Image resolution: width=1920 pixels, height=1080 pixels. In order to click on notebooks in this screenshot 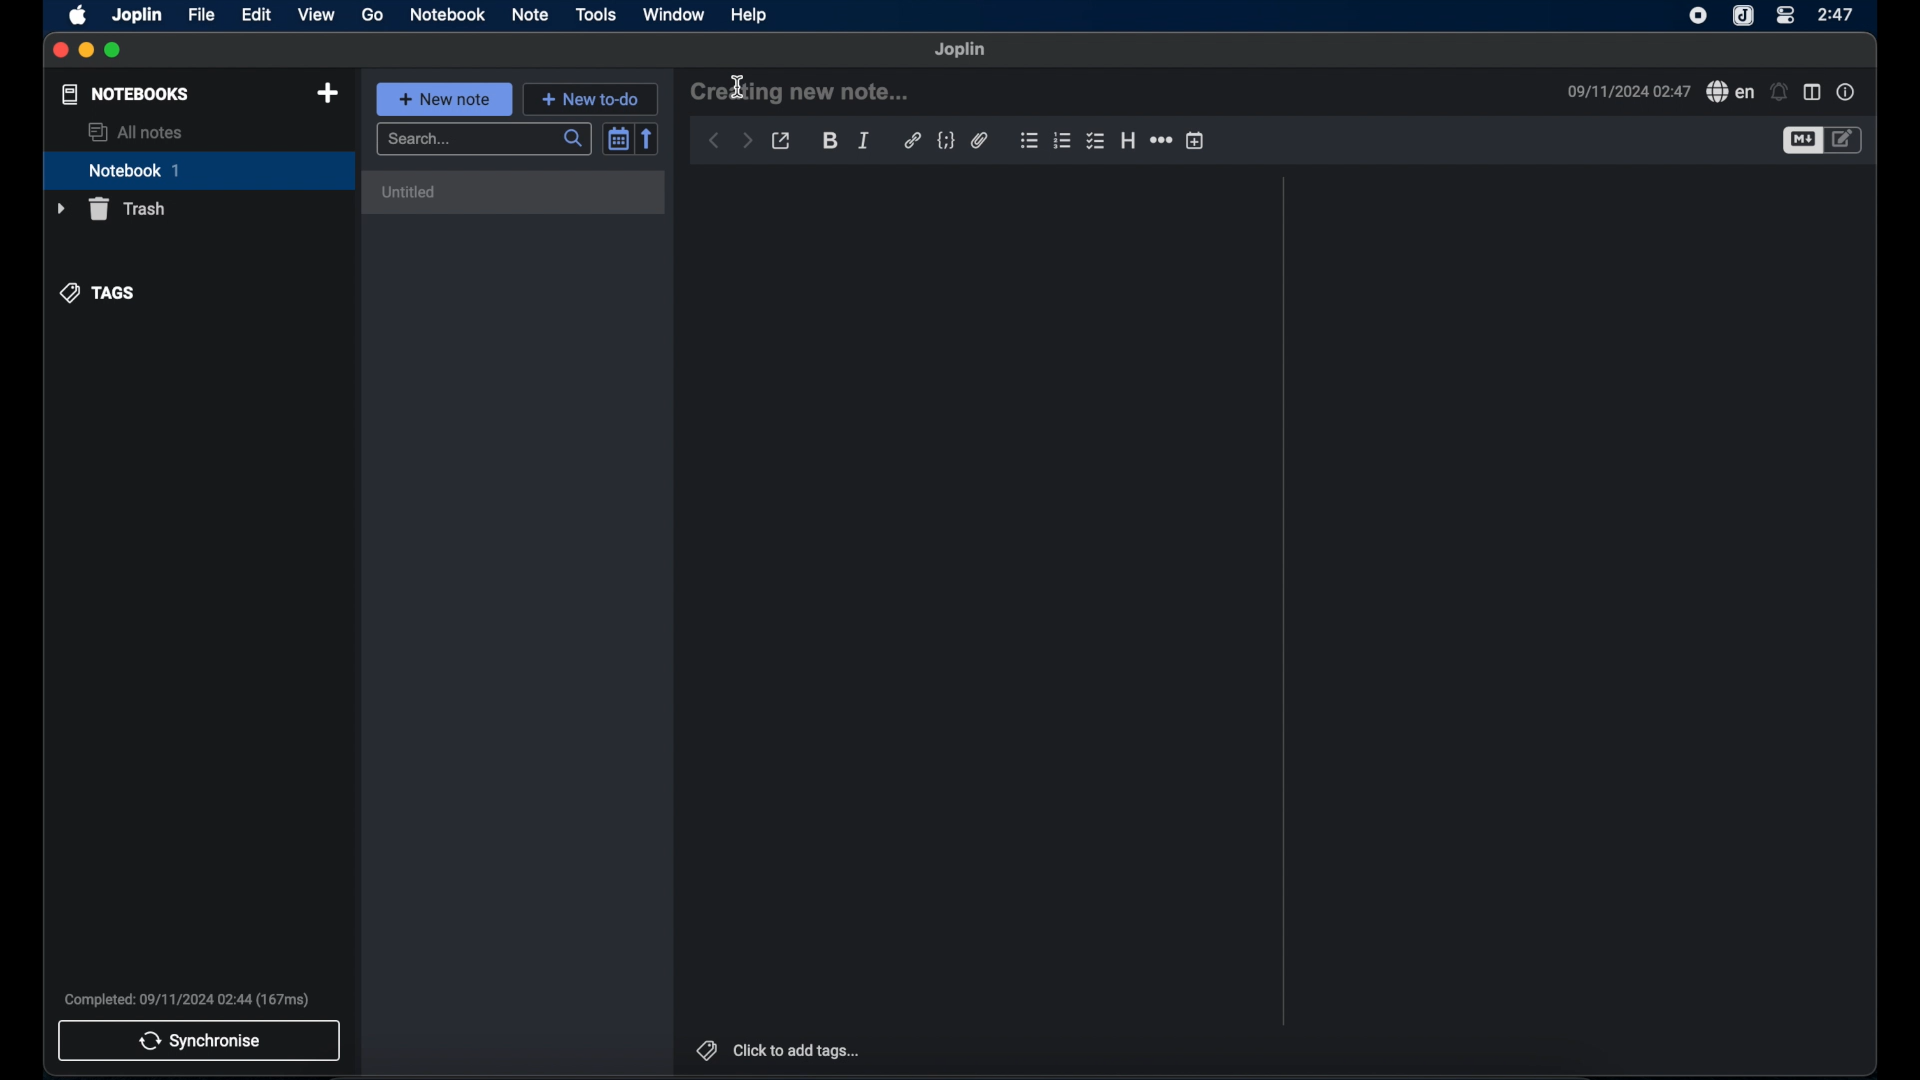, I will do `click(125, 94)`.